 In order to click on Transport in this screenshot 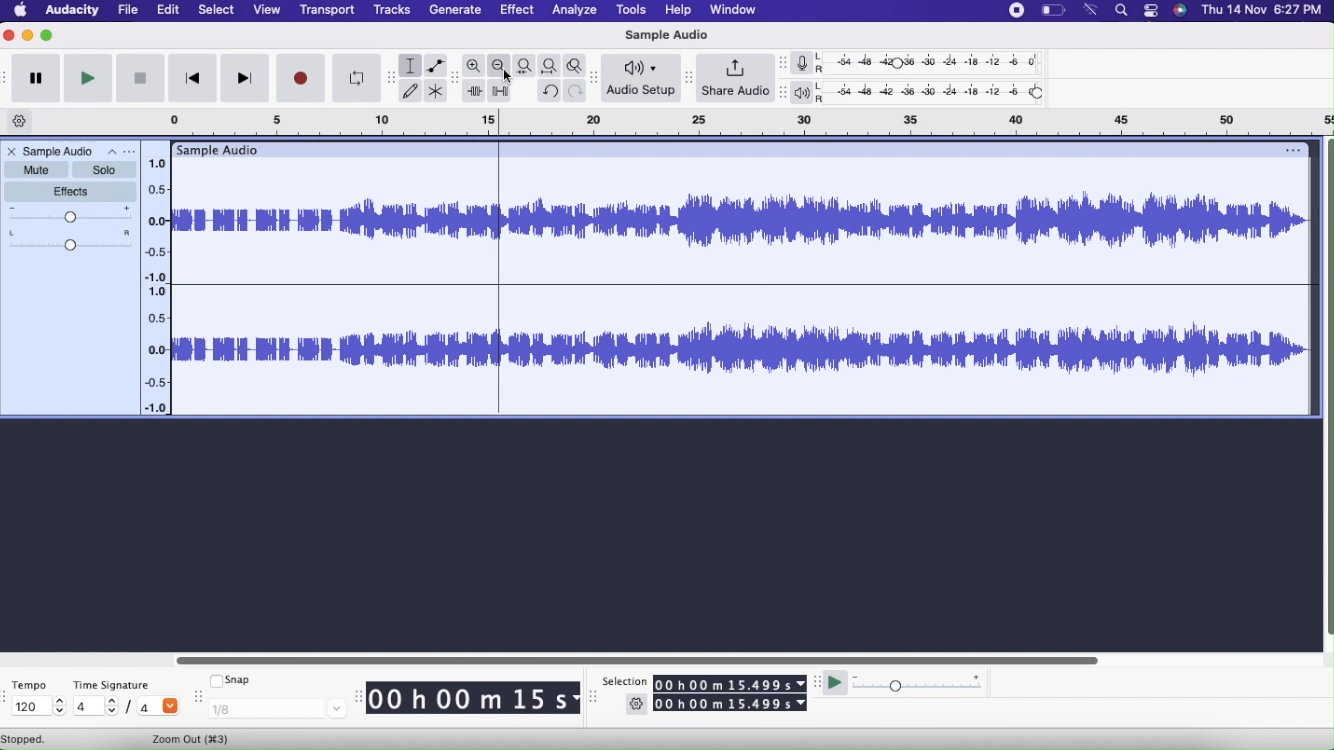, I will do `click(328, 12)`.